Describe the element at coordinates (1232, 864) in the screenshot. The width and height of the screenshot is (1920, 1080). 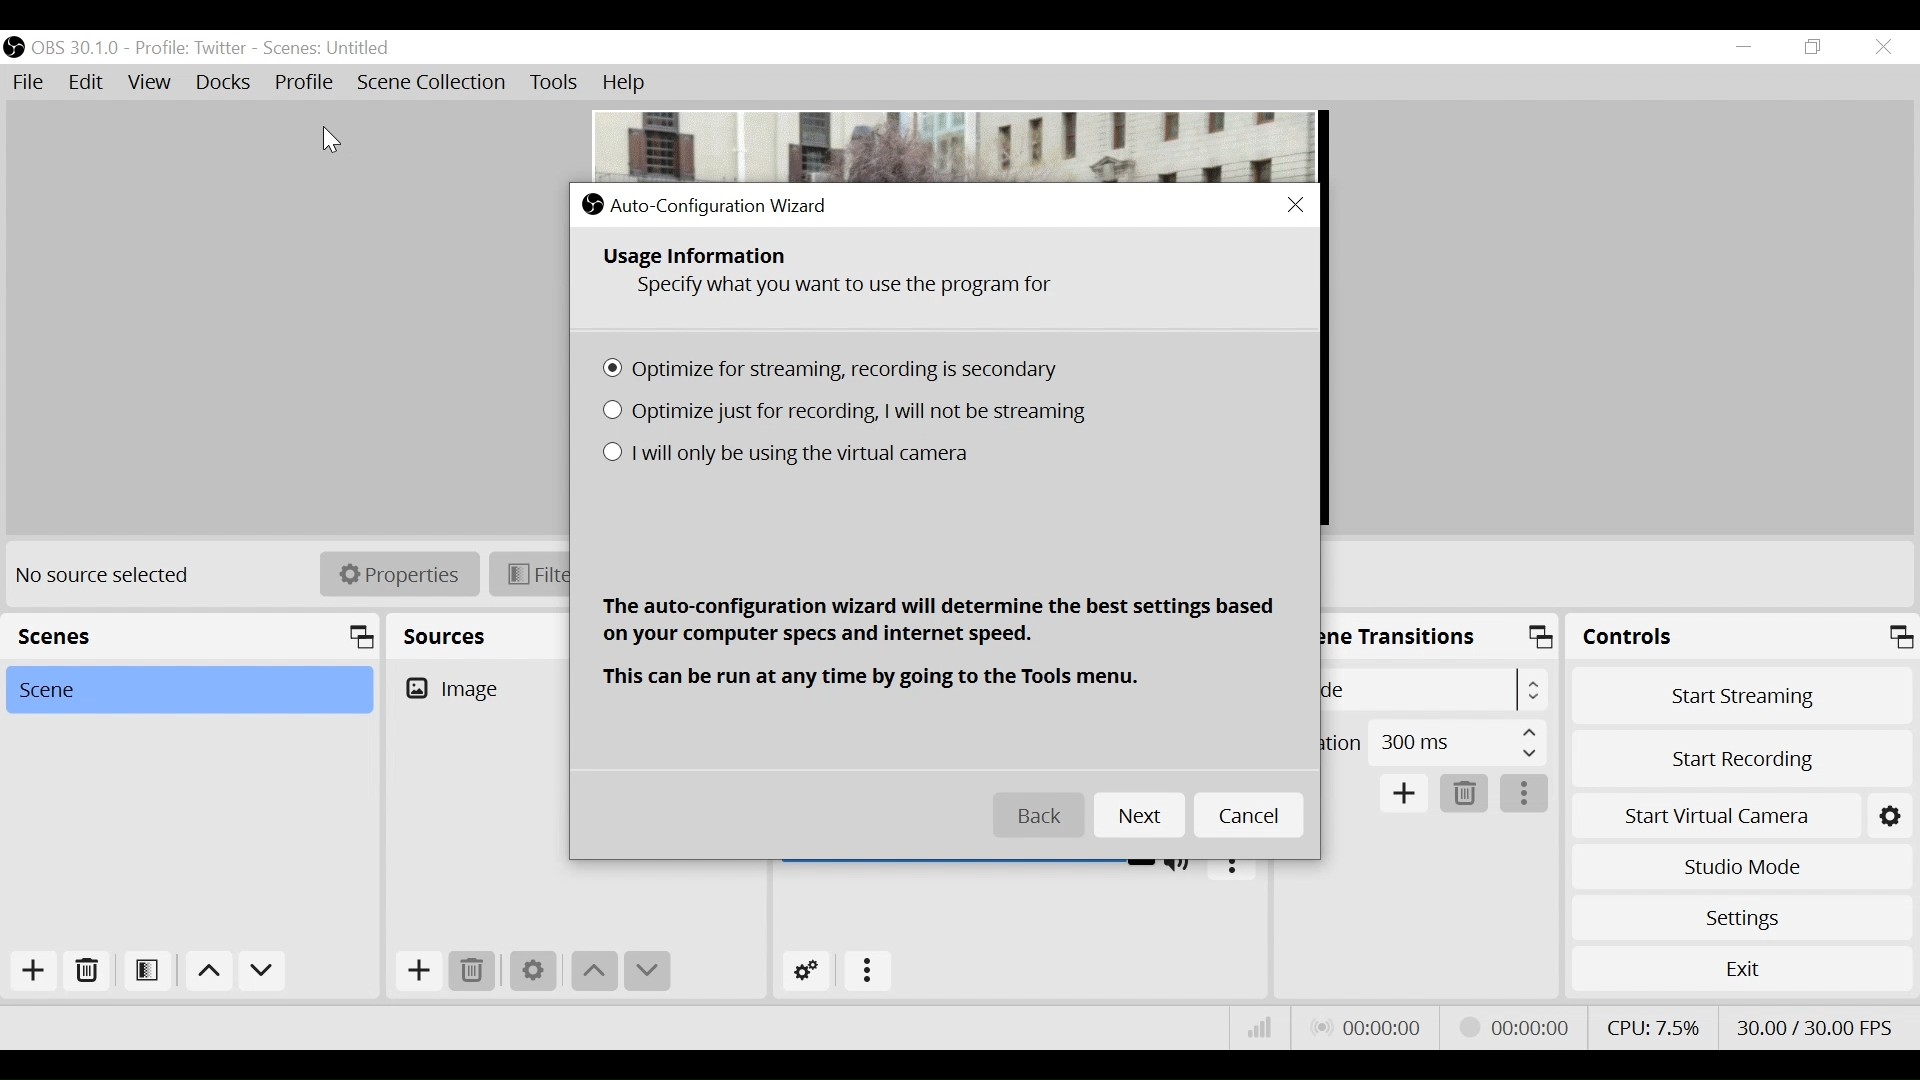
I see `more options` at that location.